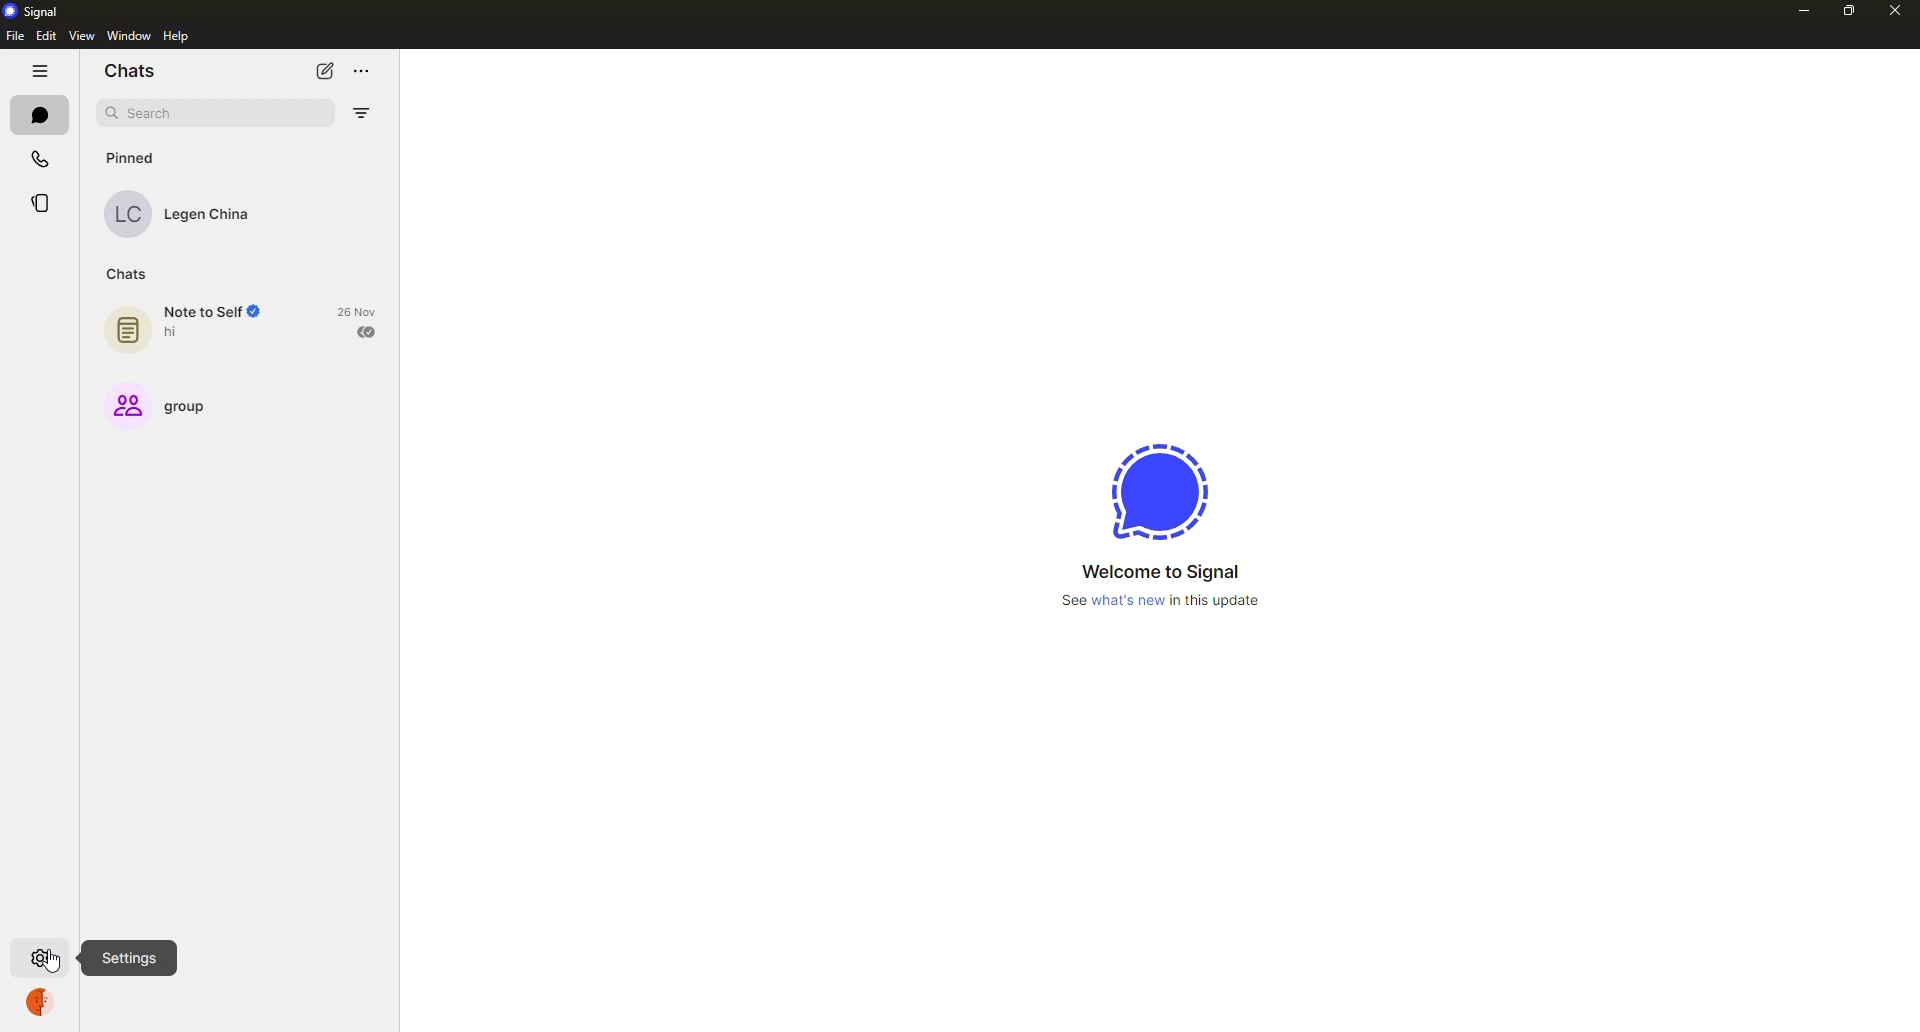  I want to click on what's new, so click(1159, 602).